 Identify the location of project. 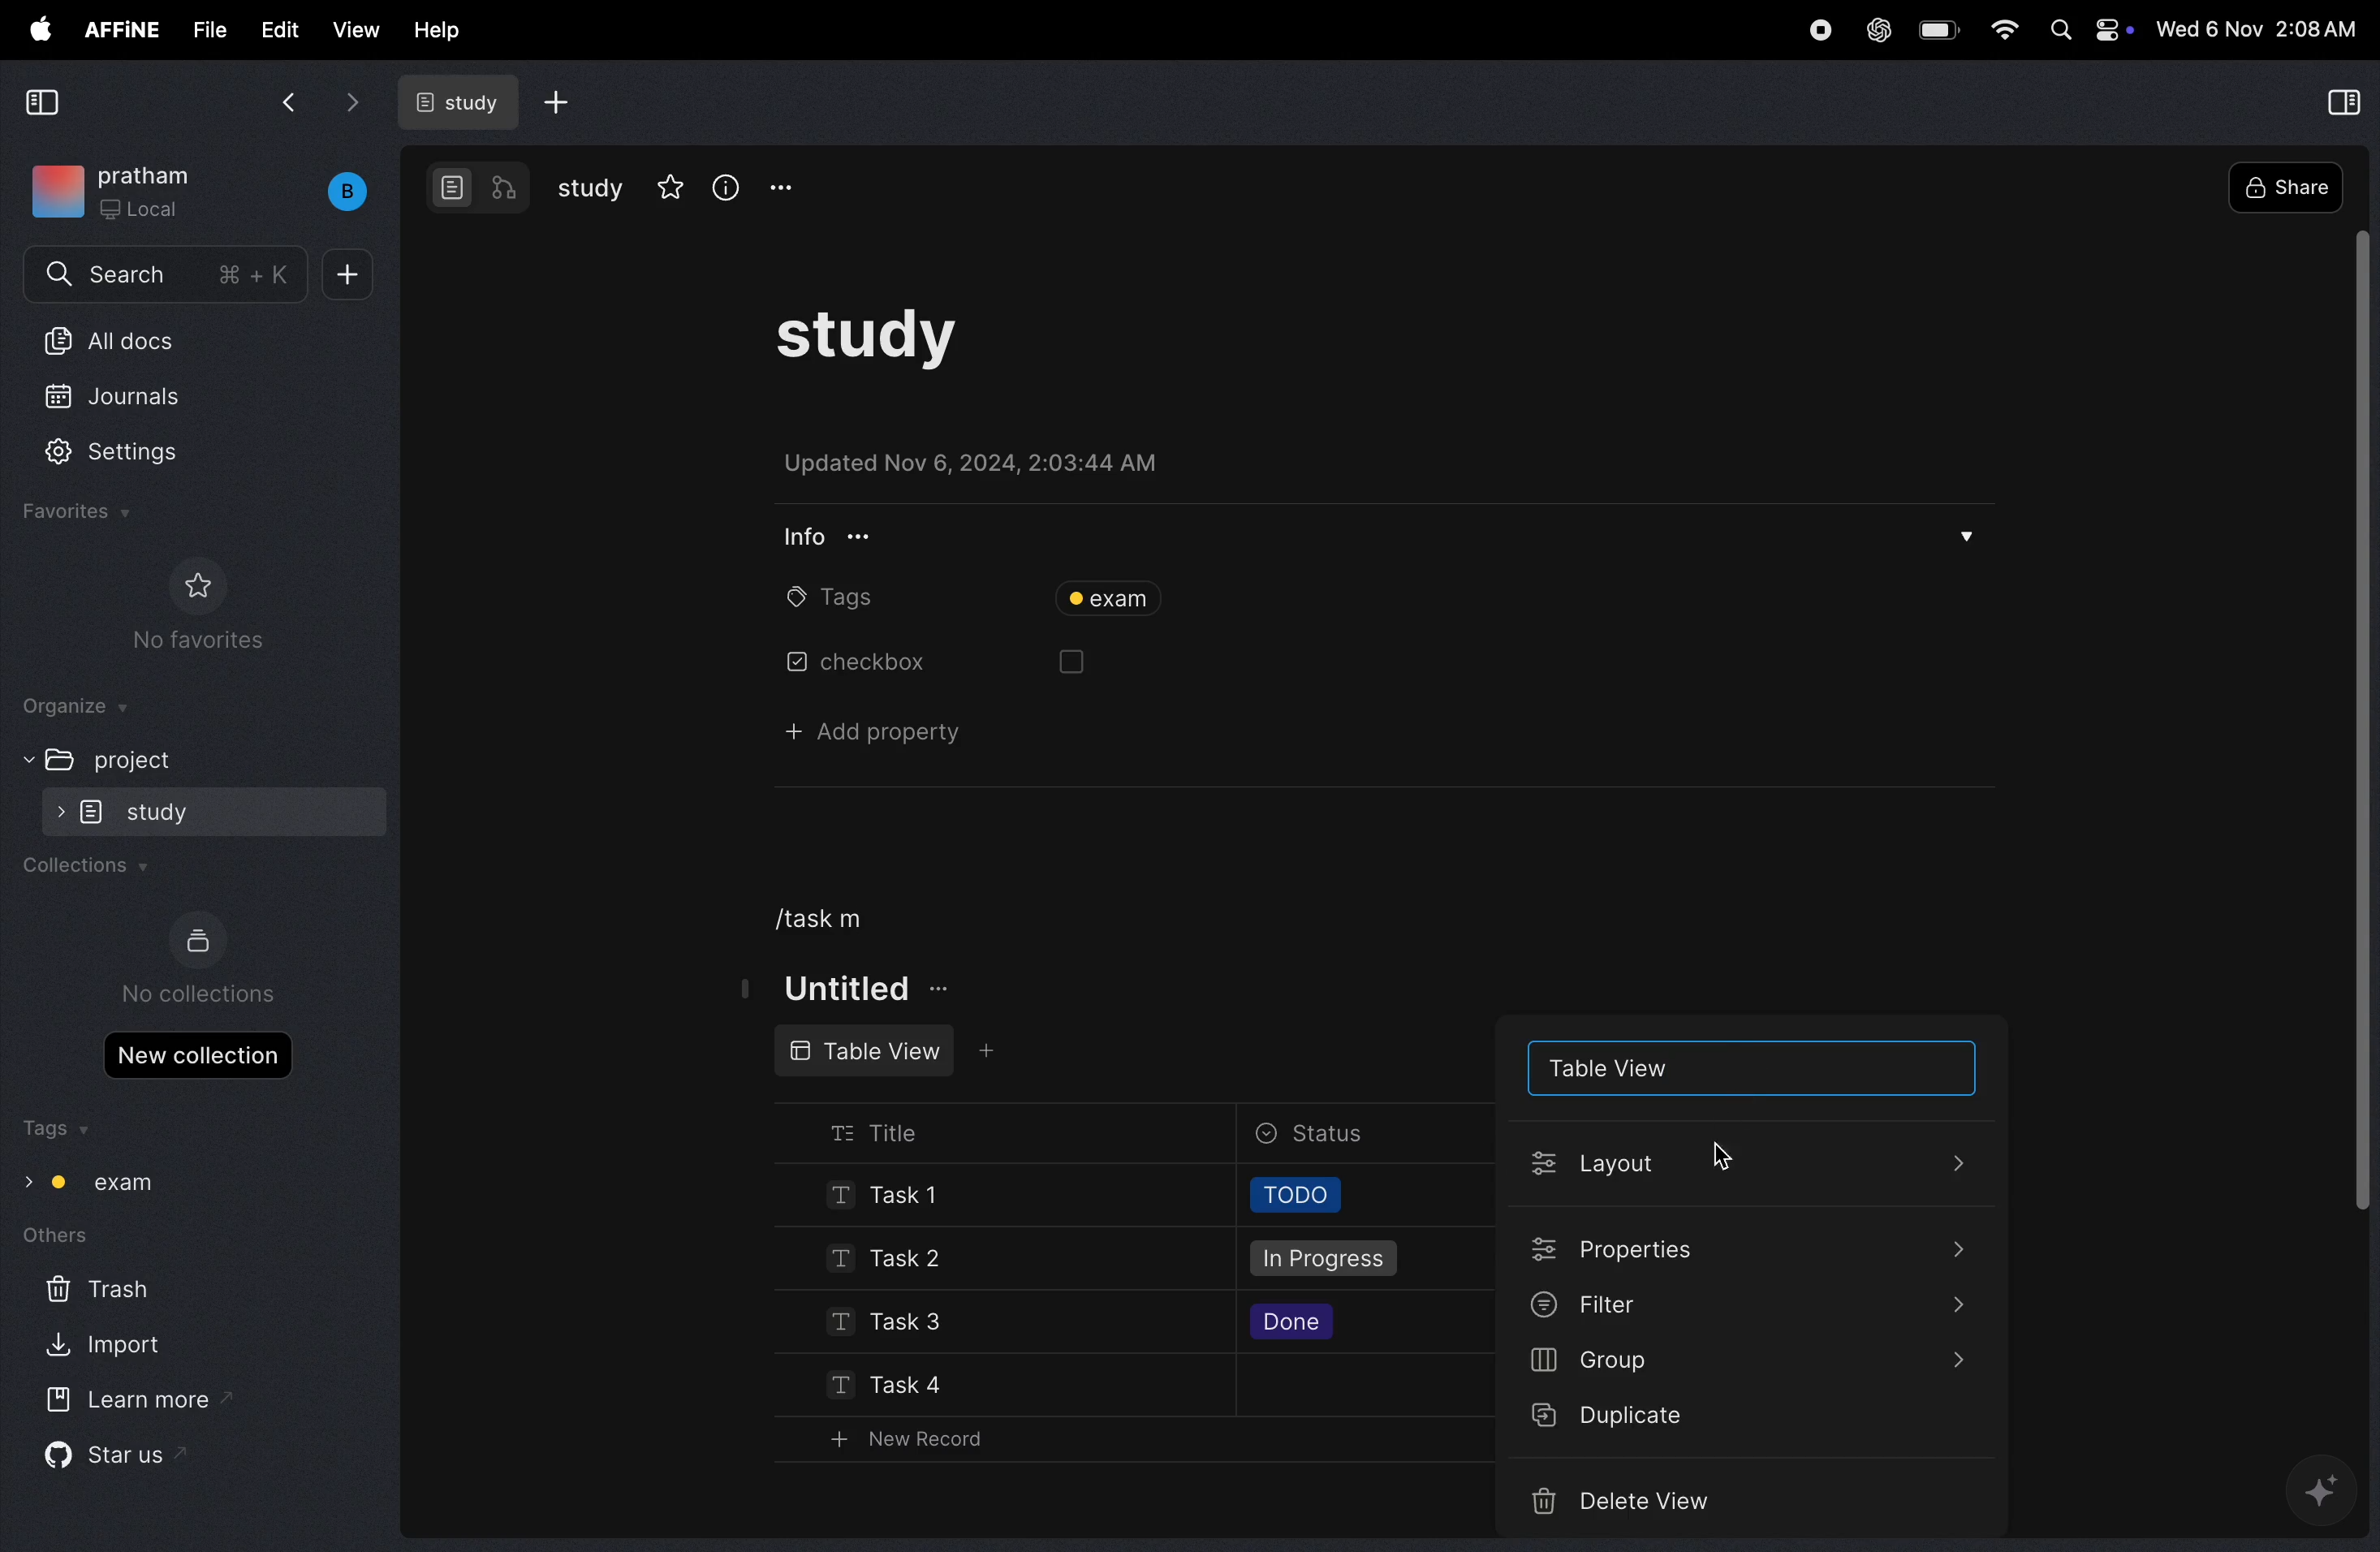
(117, 758).